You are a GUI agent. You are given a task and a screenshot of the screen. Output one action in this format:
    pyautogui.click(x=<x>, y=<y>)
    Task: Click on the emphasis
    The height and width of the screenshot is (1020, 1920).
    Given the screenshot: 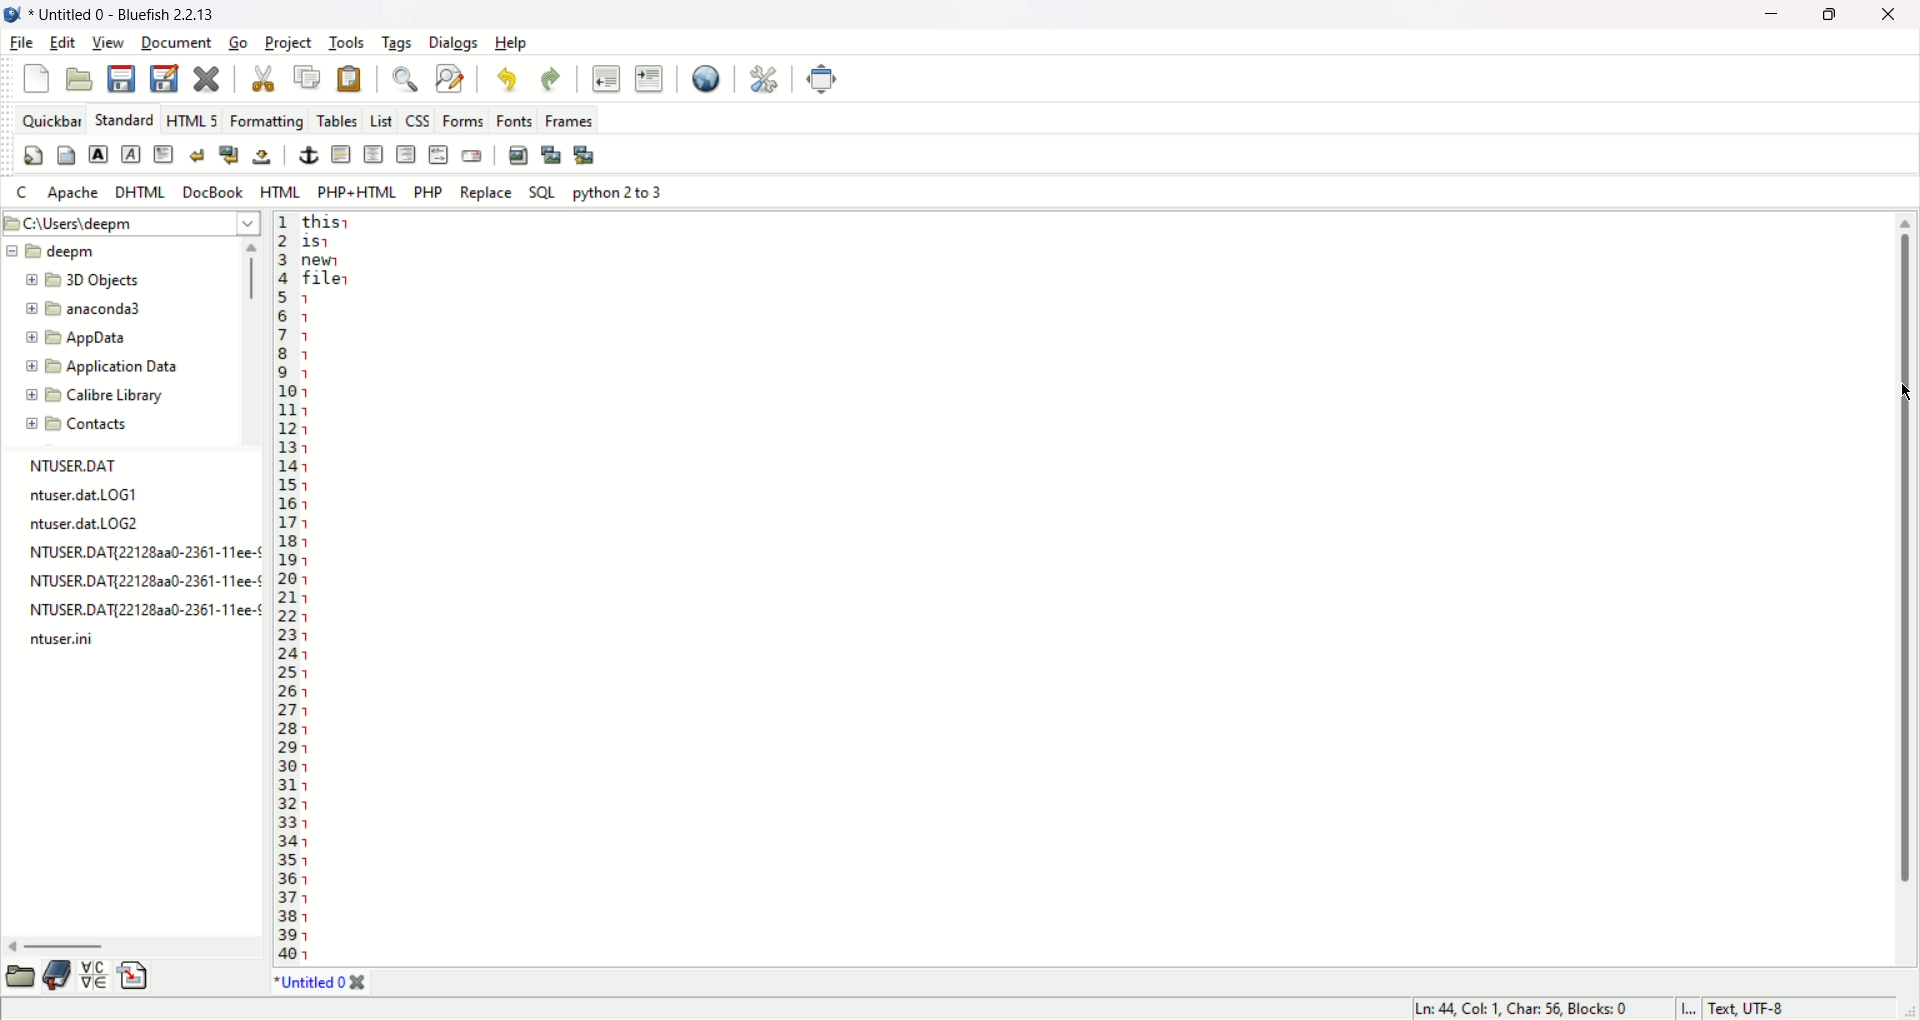 What is the action you would take?
    pyautogui.click(x=131, y=155)
    